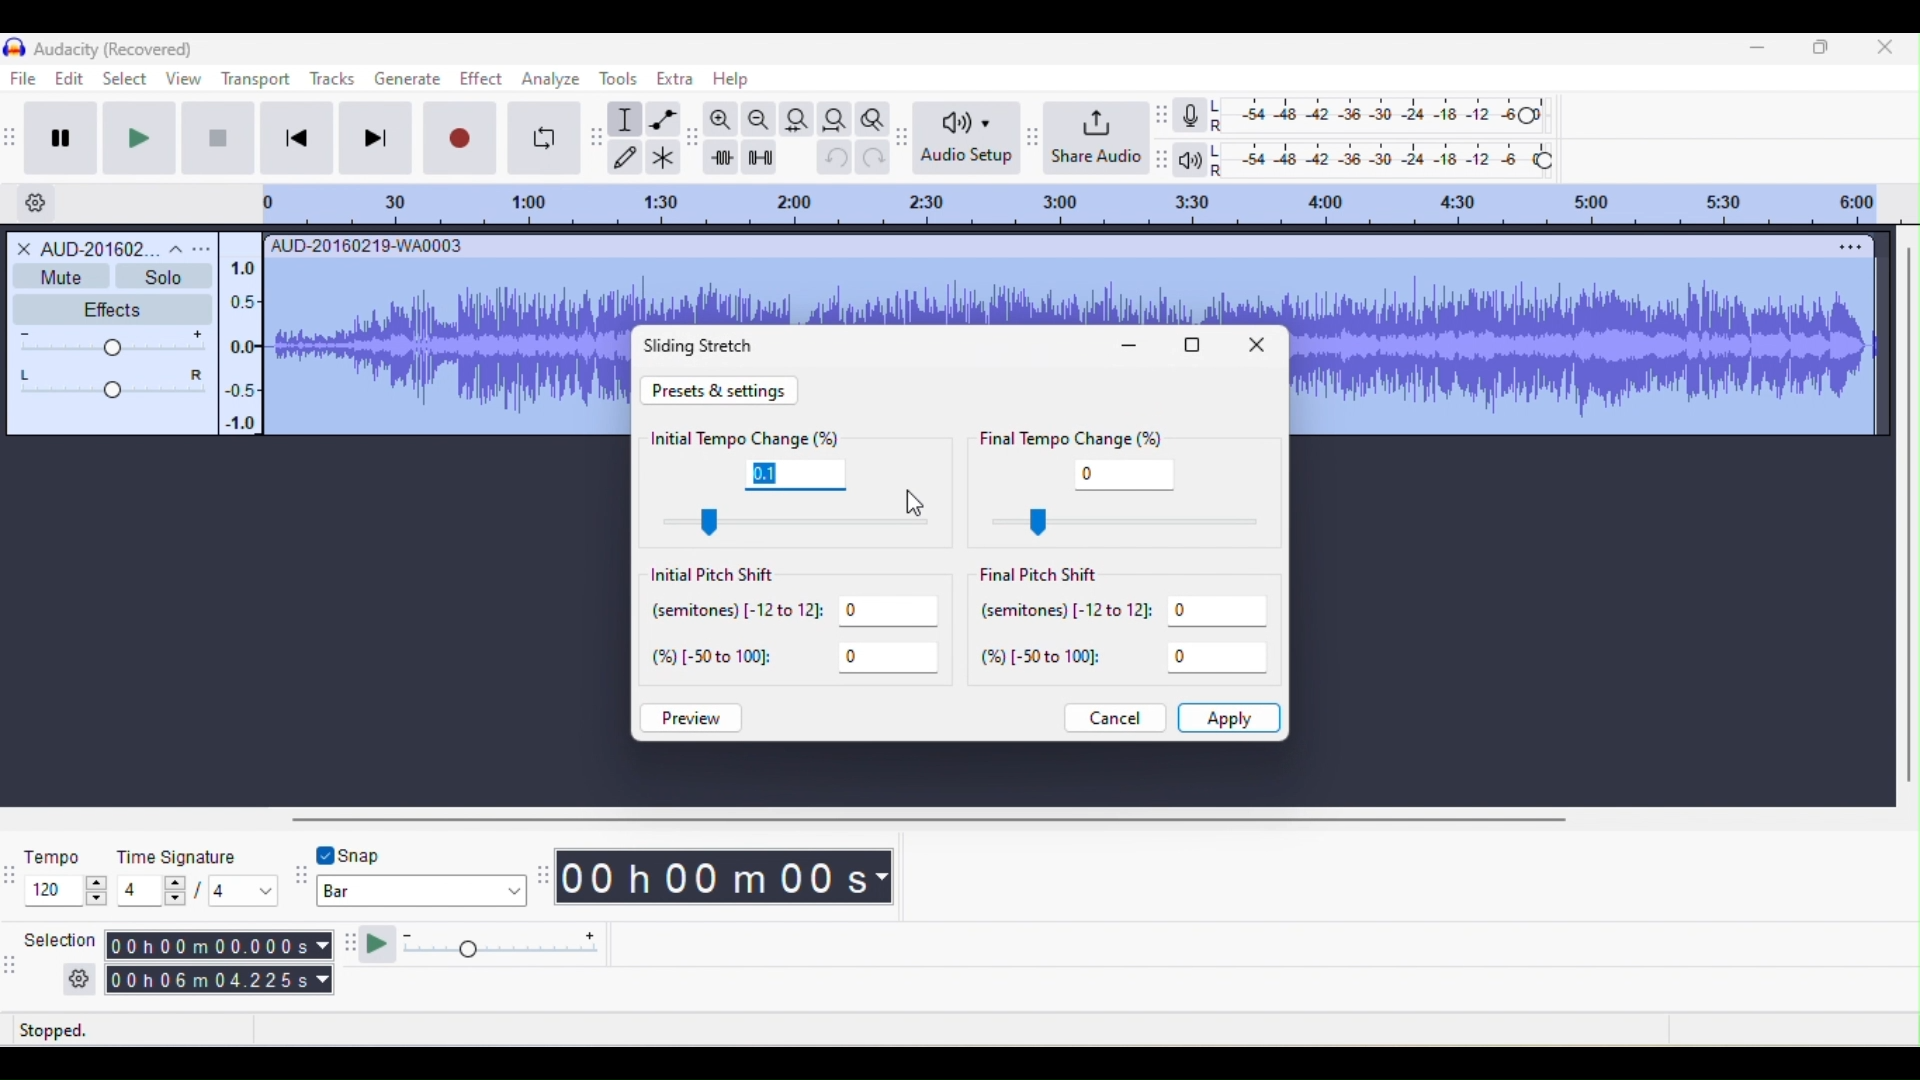 Image resolution: width=1920 pixels, height=1080 pixels. What do you see at coordinates (122, 77) in the screenshot?
I see `select` at bounding box center [122, 77].